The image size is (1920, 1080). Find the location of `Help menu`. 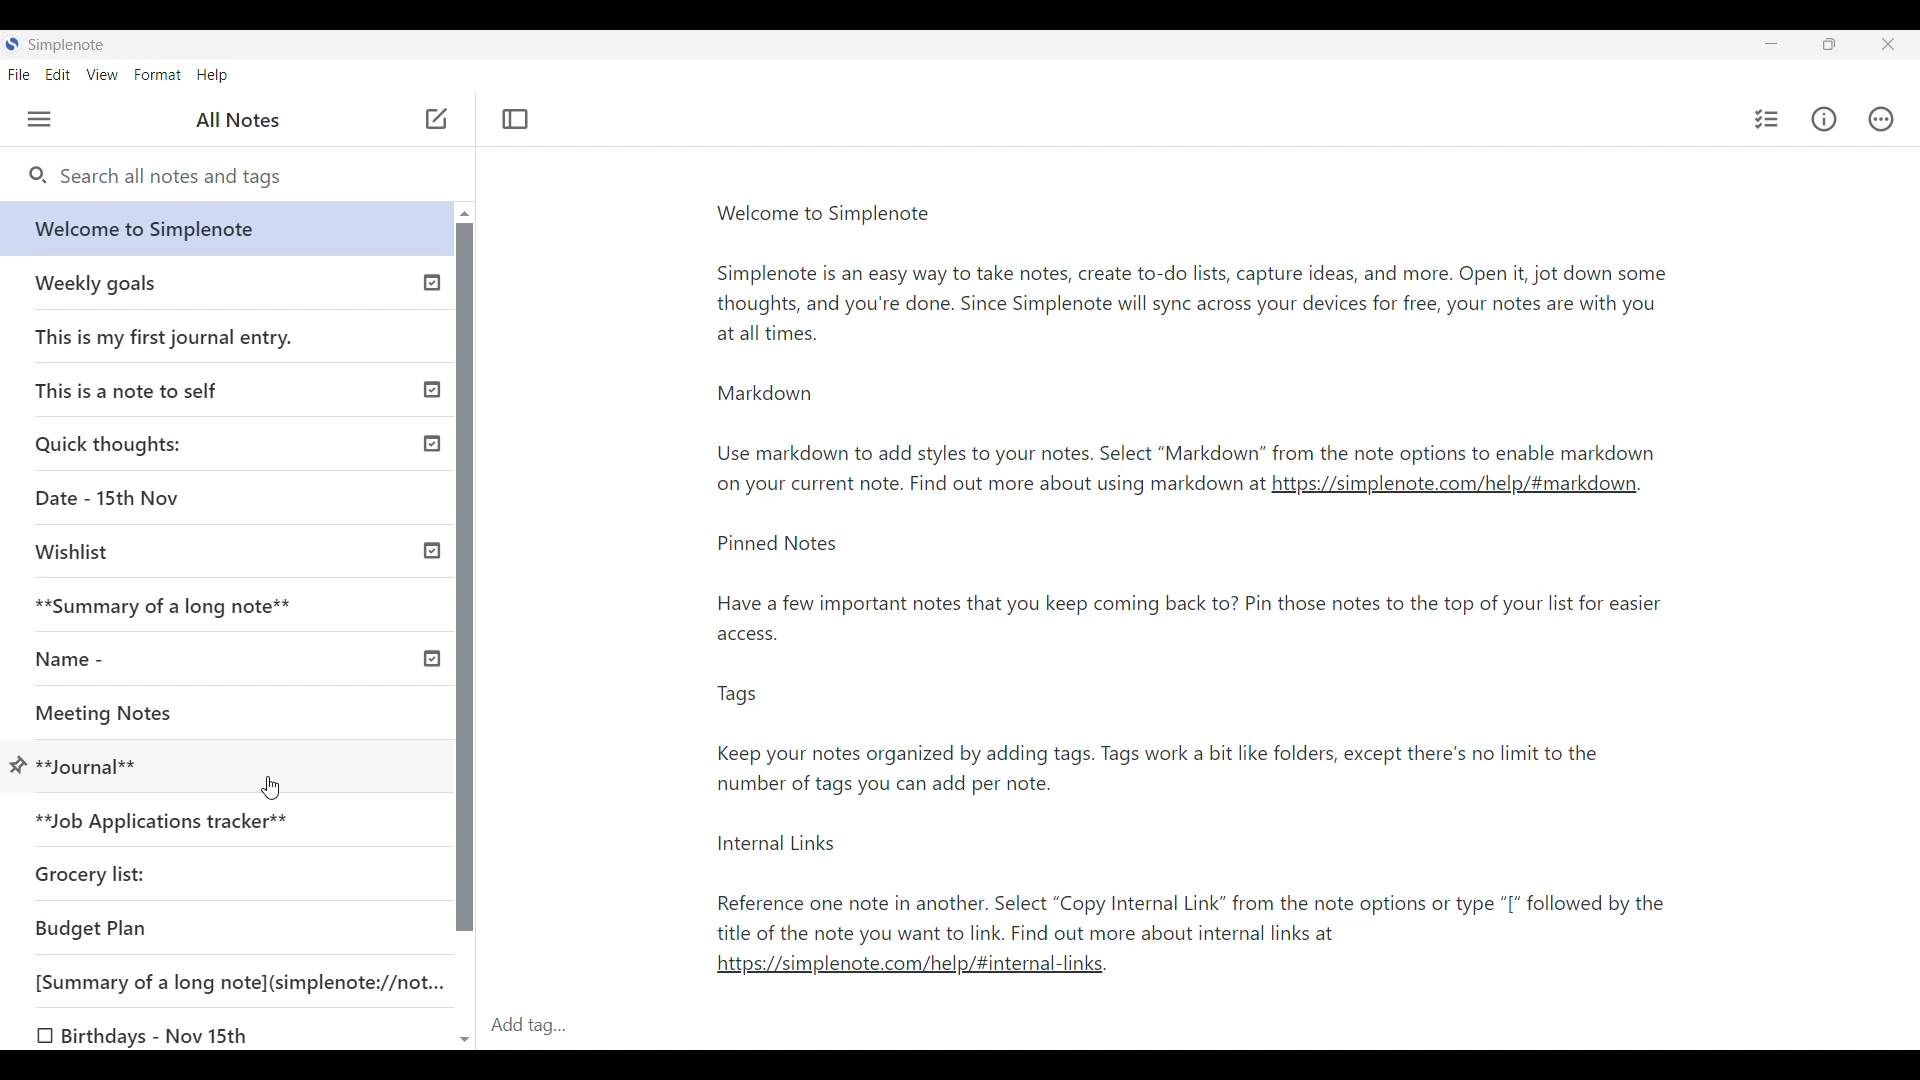

Help menu is located at coordinates (213, 76).